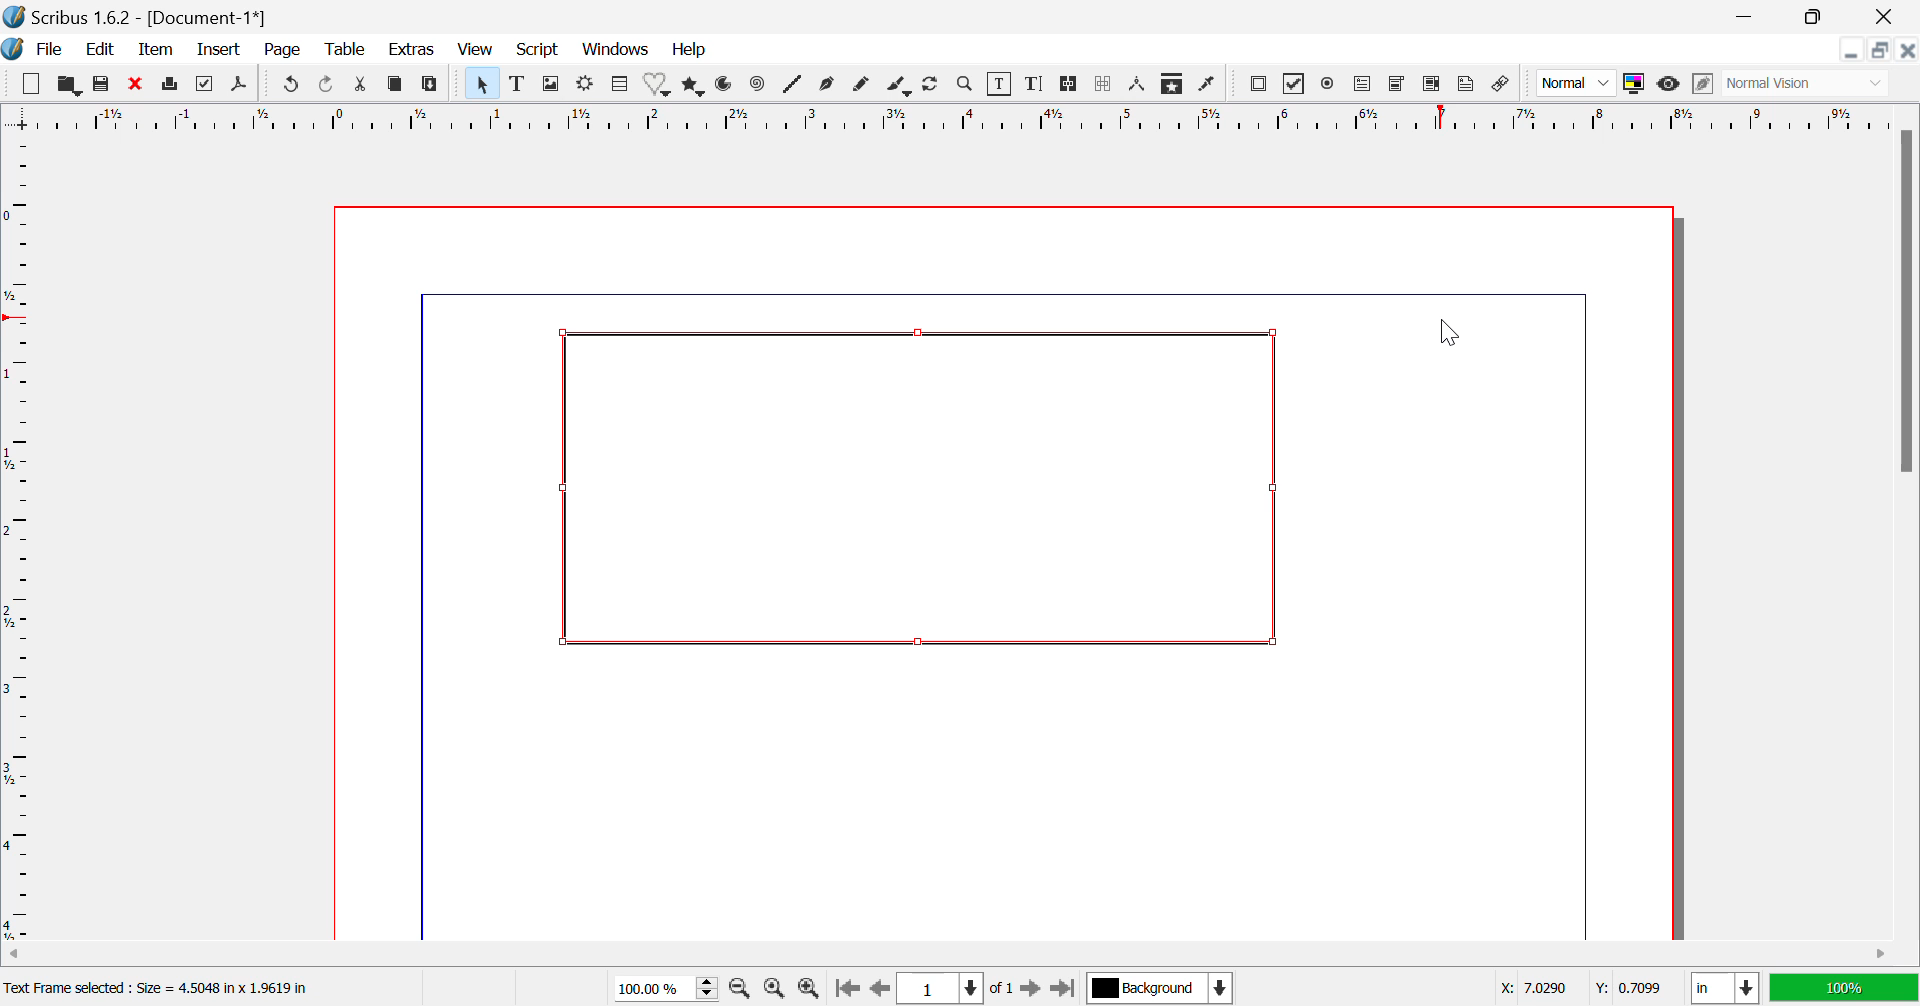 The image size is (1920, 1006). Describe the element at coordinates (165, 988) in the screenshot. I see `Text Frame selected : Size = 4.5048 in x 1.9619 in` at that location.